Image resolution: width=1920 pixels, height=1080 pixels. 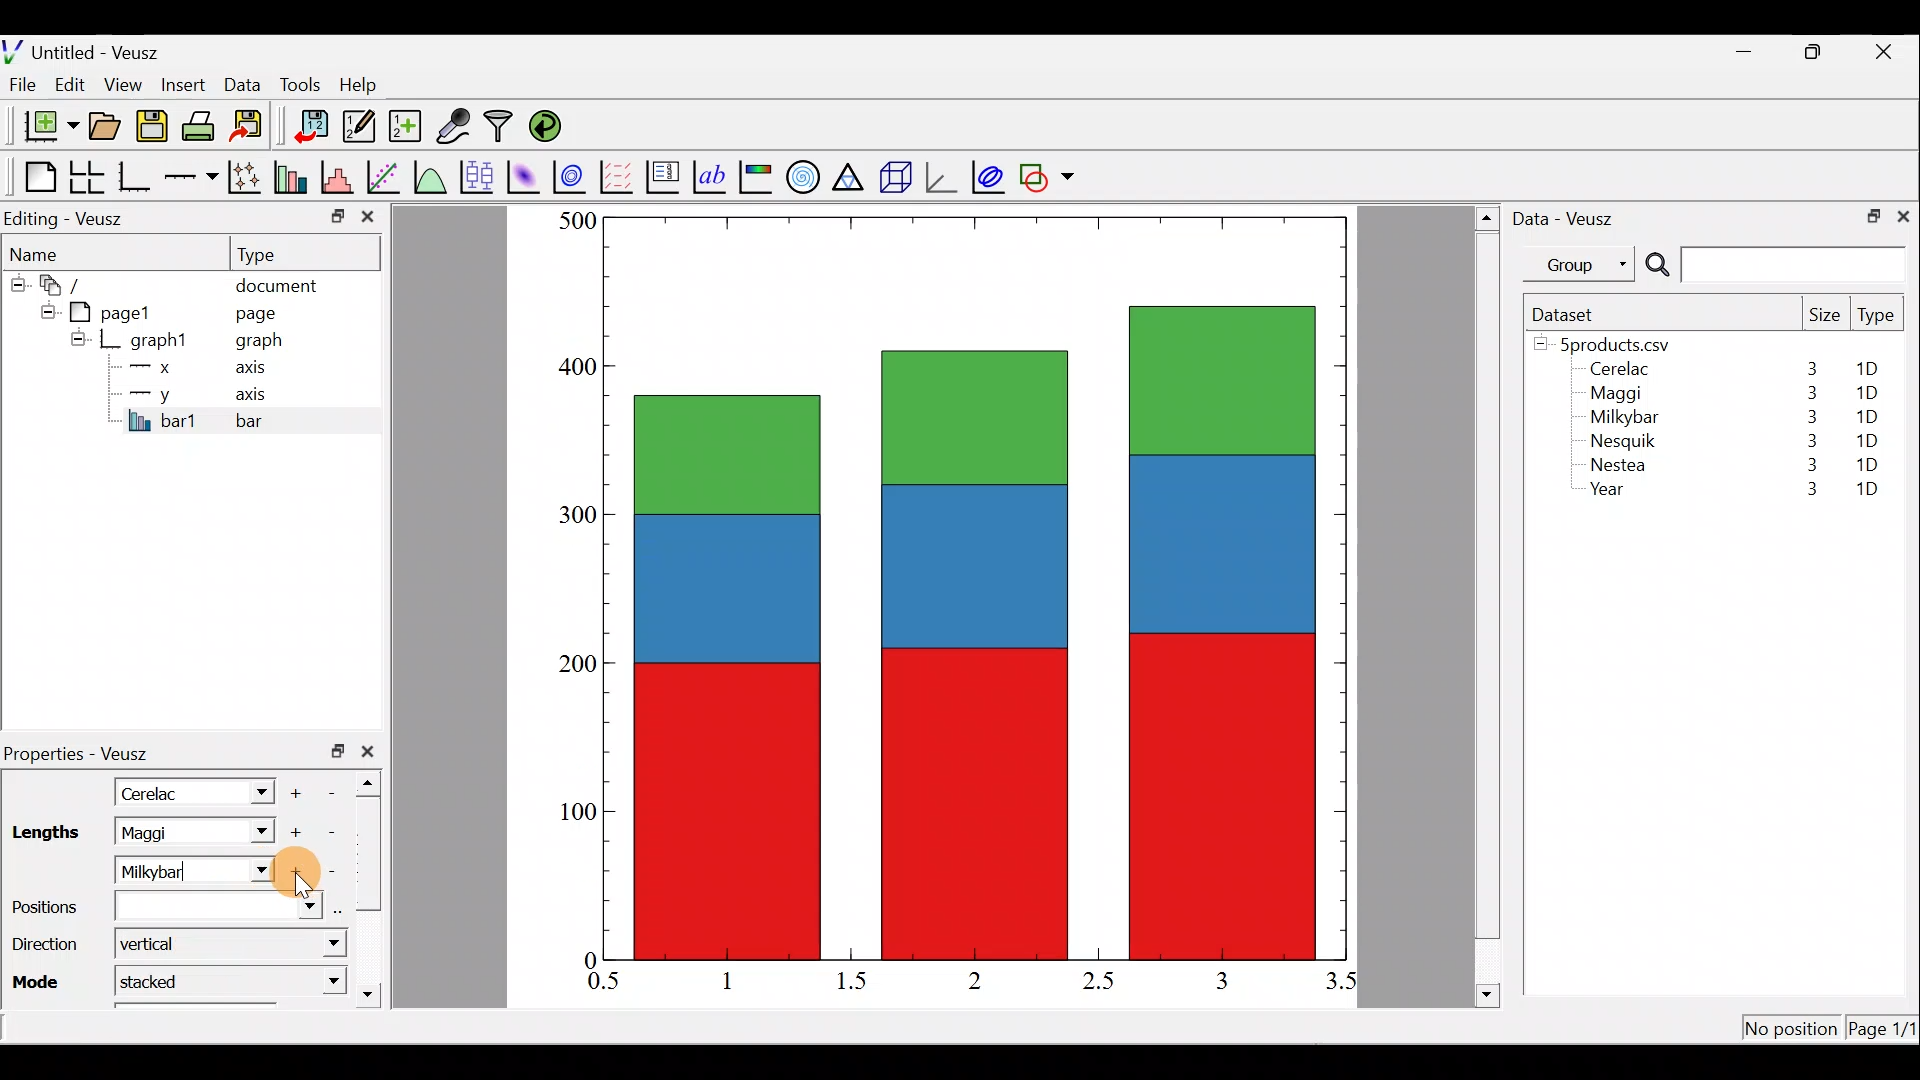 I want to click on Edit, so click(x=70, y=83).